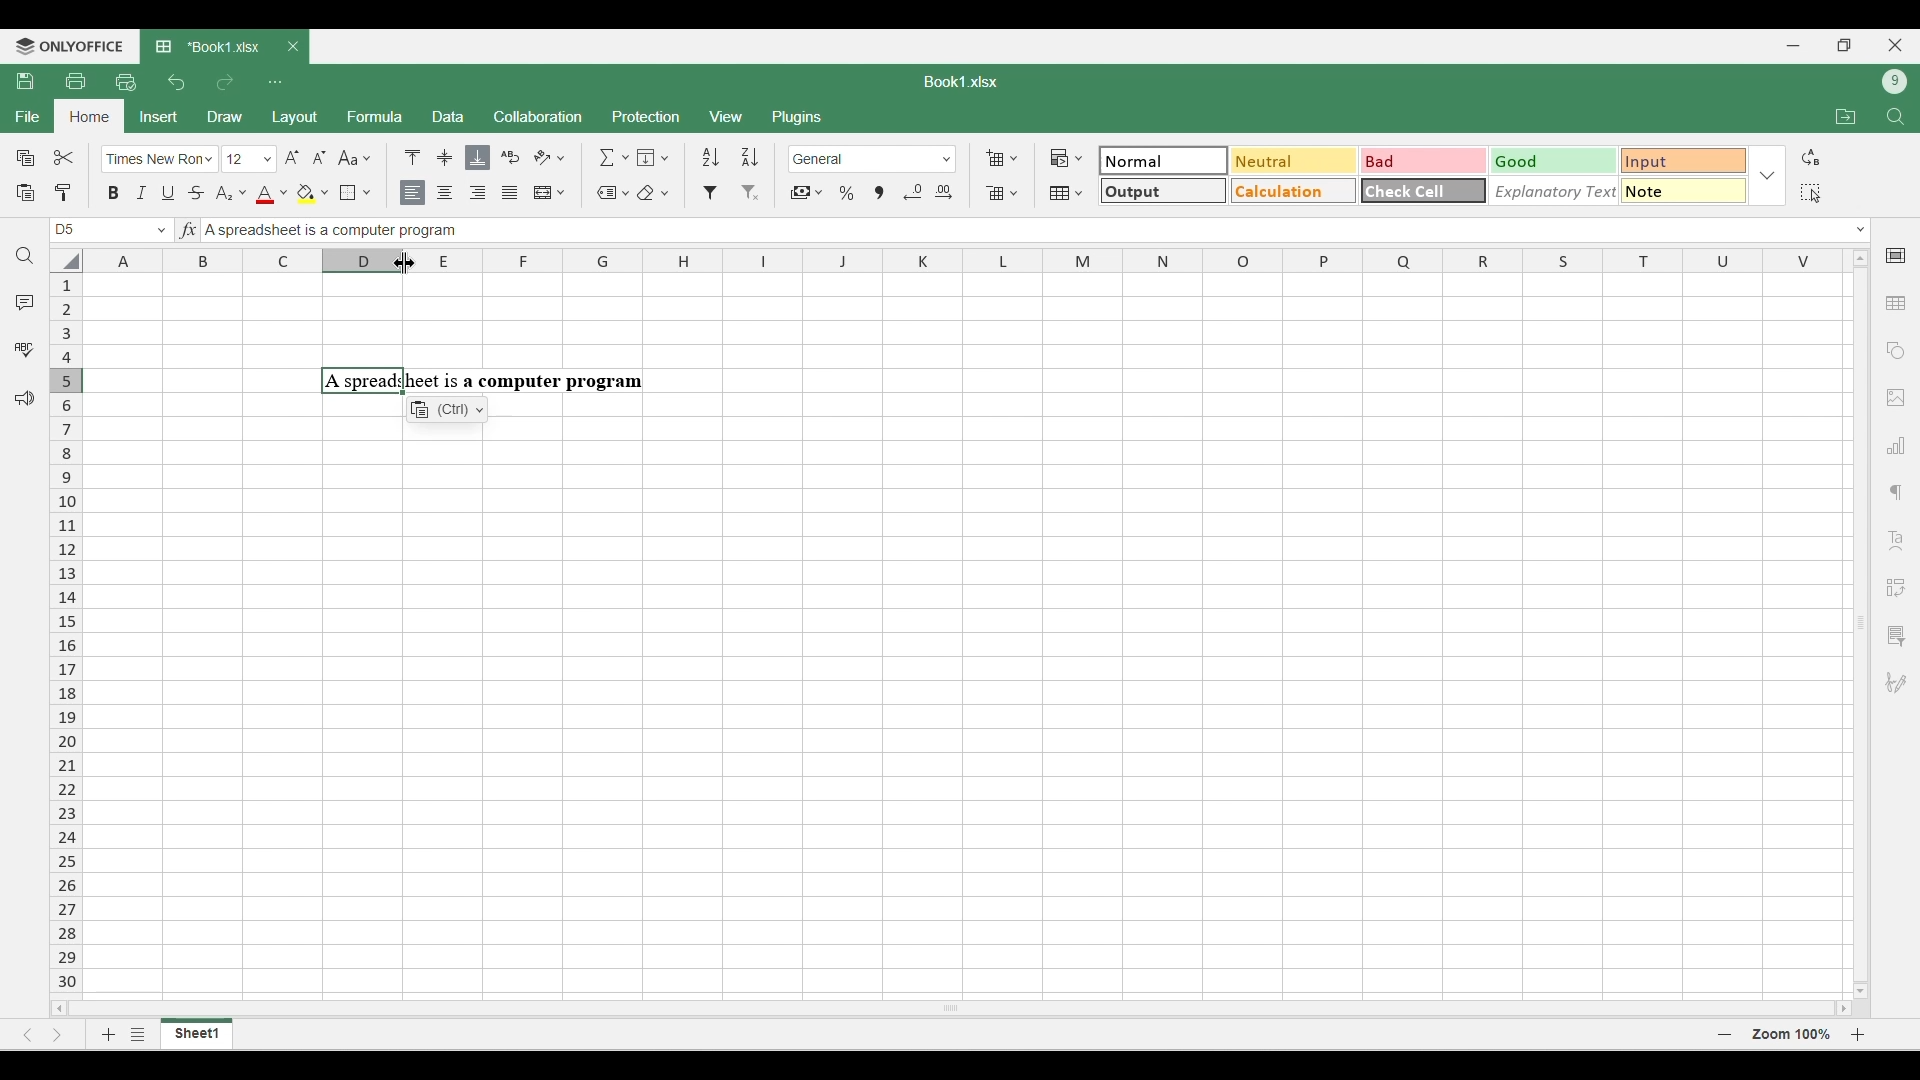 This screenshot has height=1080, width=1920. Describe the element at coordinates (1725, 1034) in the screenshot. I see `Zoom out` at that location.